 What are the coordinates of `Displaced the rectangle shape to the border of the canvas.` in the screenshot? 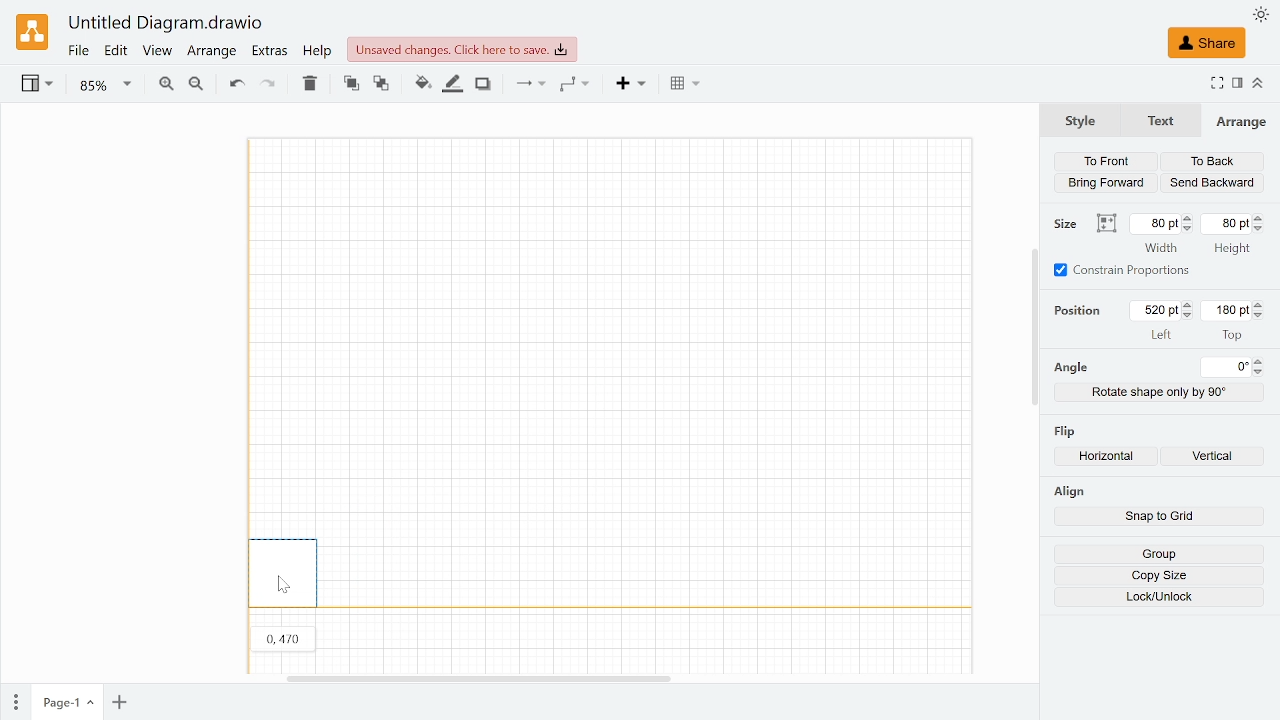 It's located at (283, 573).